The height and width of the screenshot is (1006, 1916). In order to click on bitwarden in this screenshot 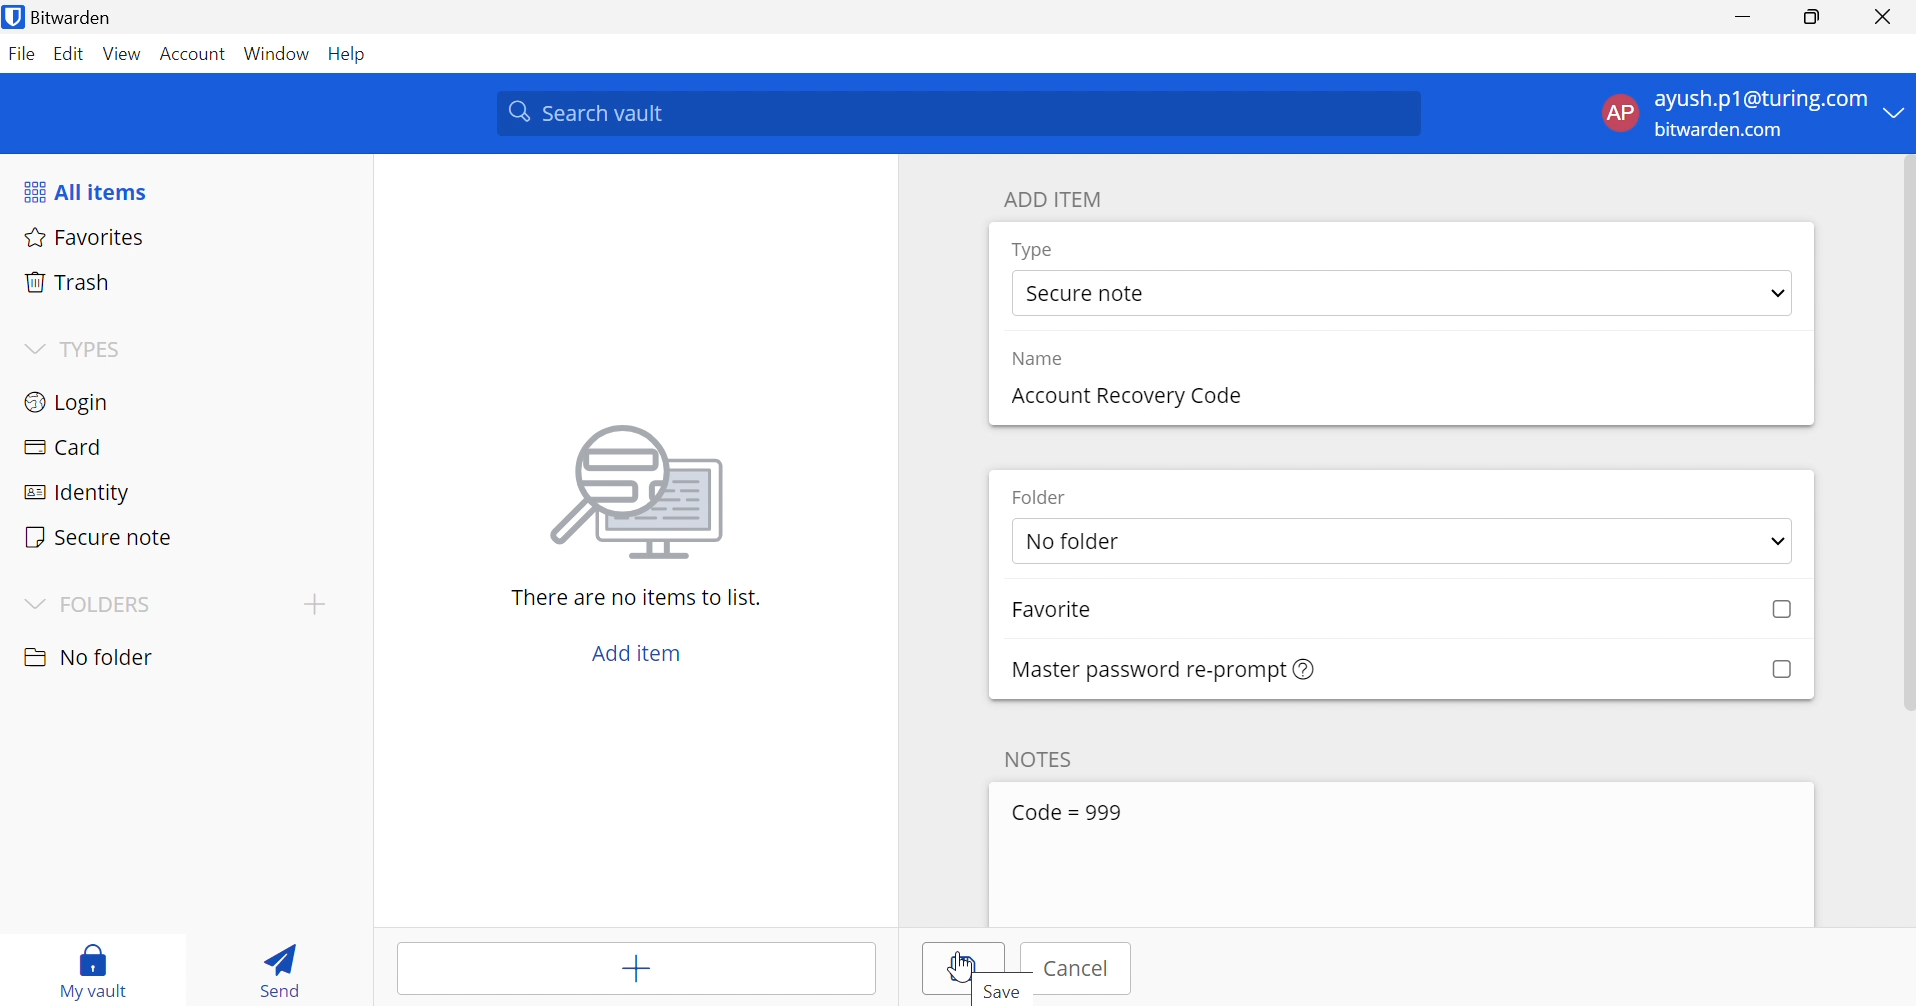, I will do `click(84, 16)`.